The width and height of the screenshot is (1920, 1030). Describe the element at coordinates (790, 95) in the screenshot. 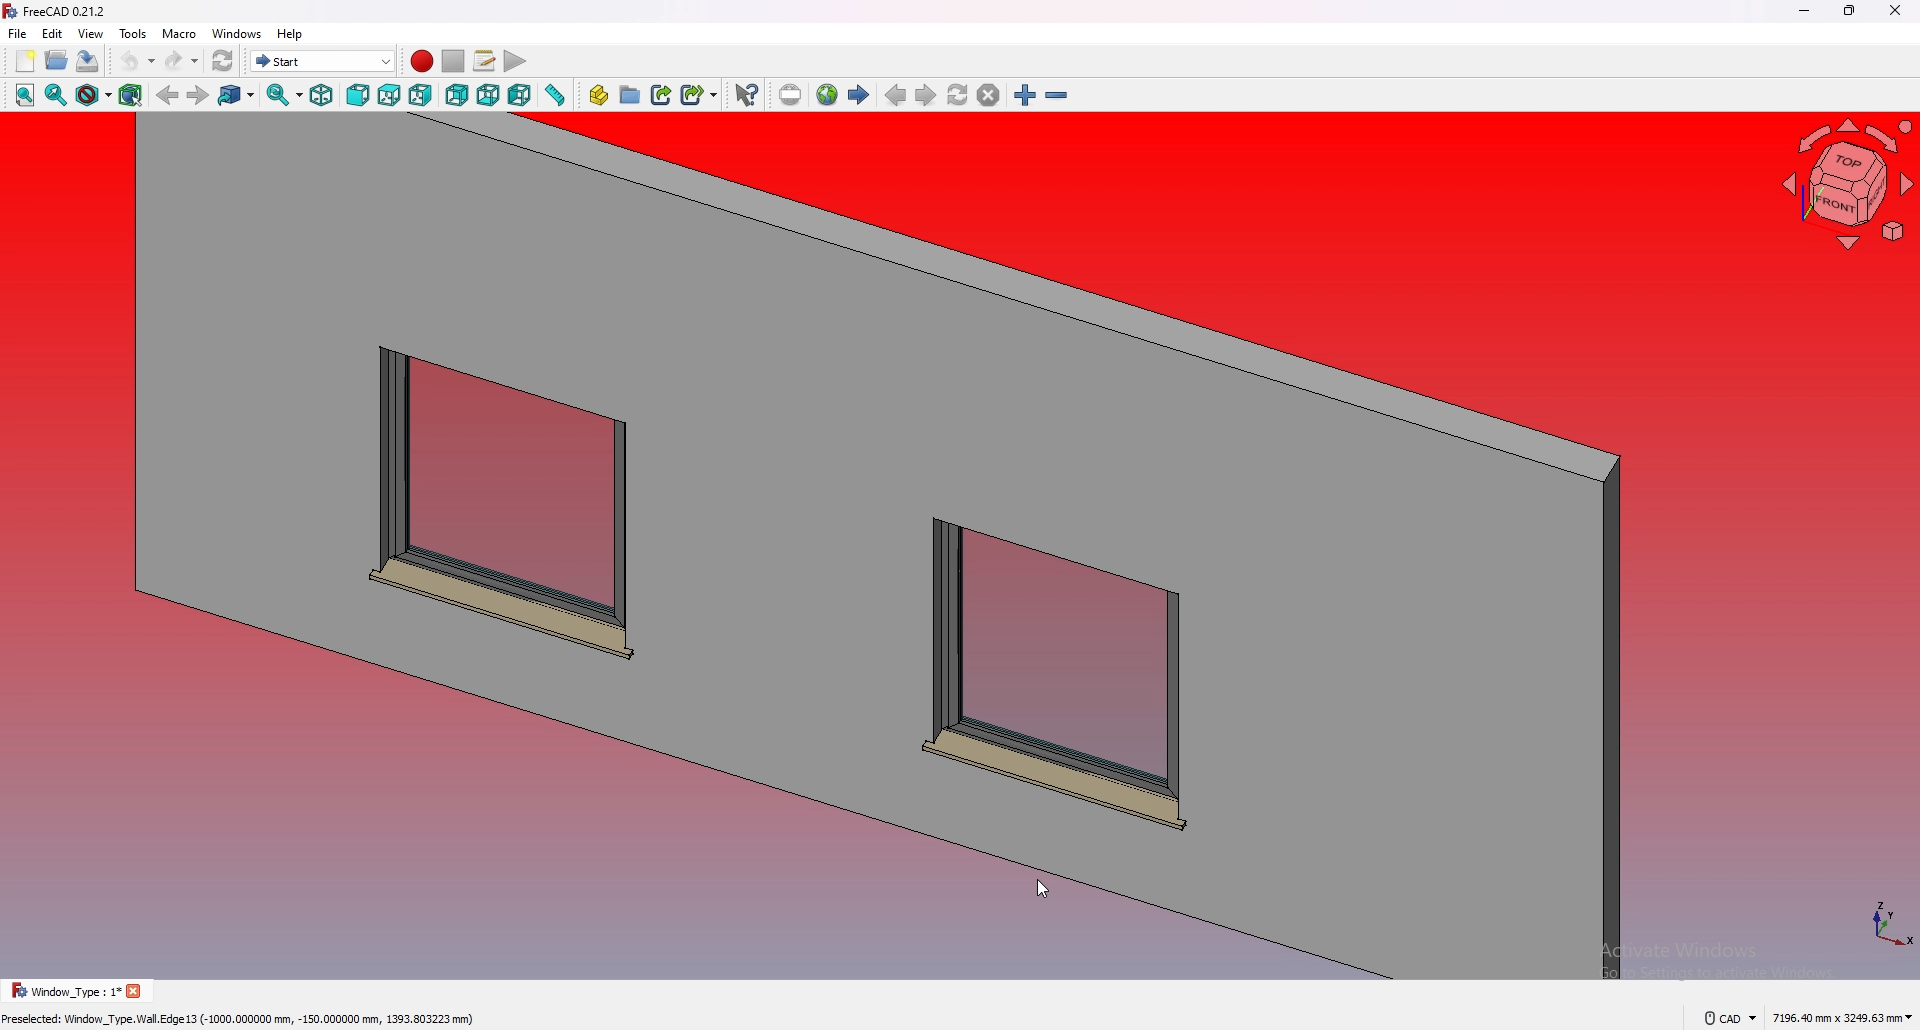

I see `set url` at that location.